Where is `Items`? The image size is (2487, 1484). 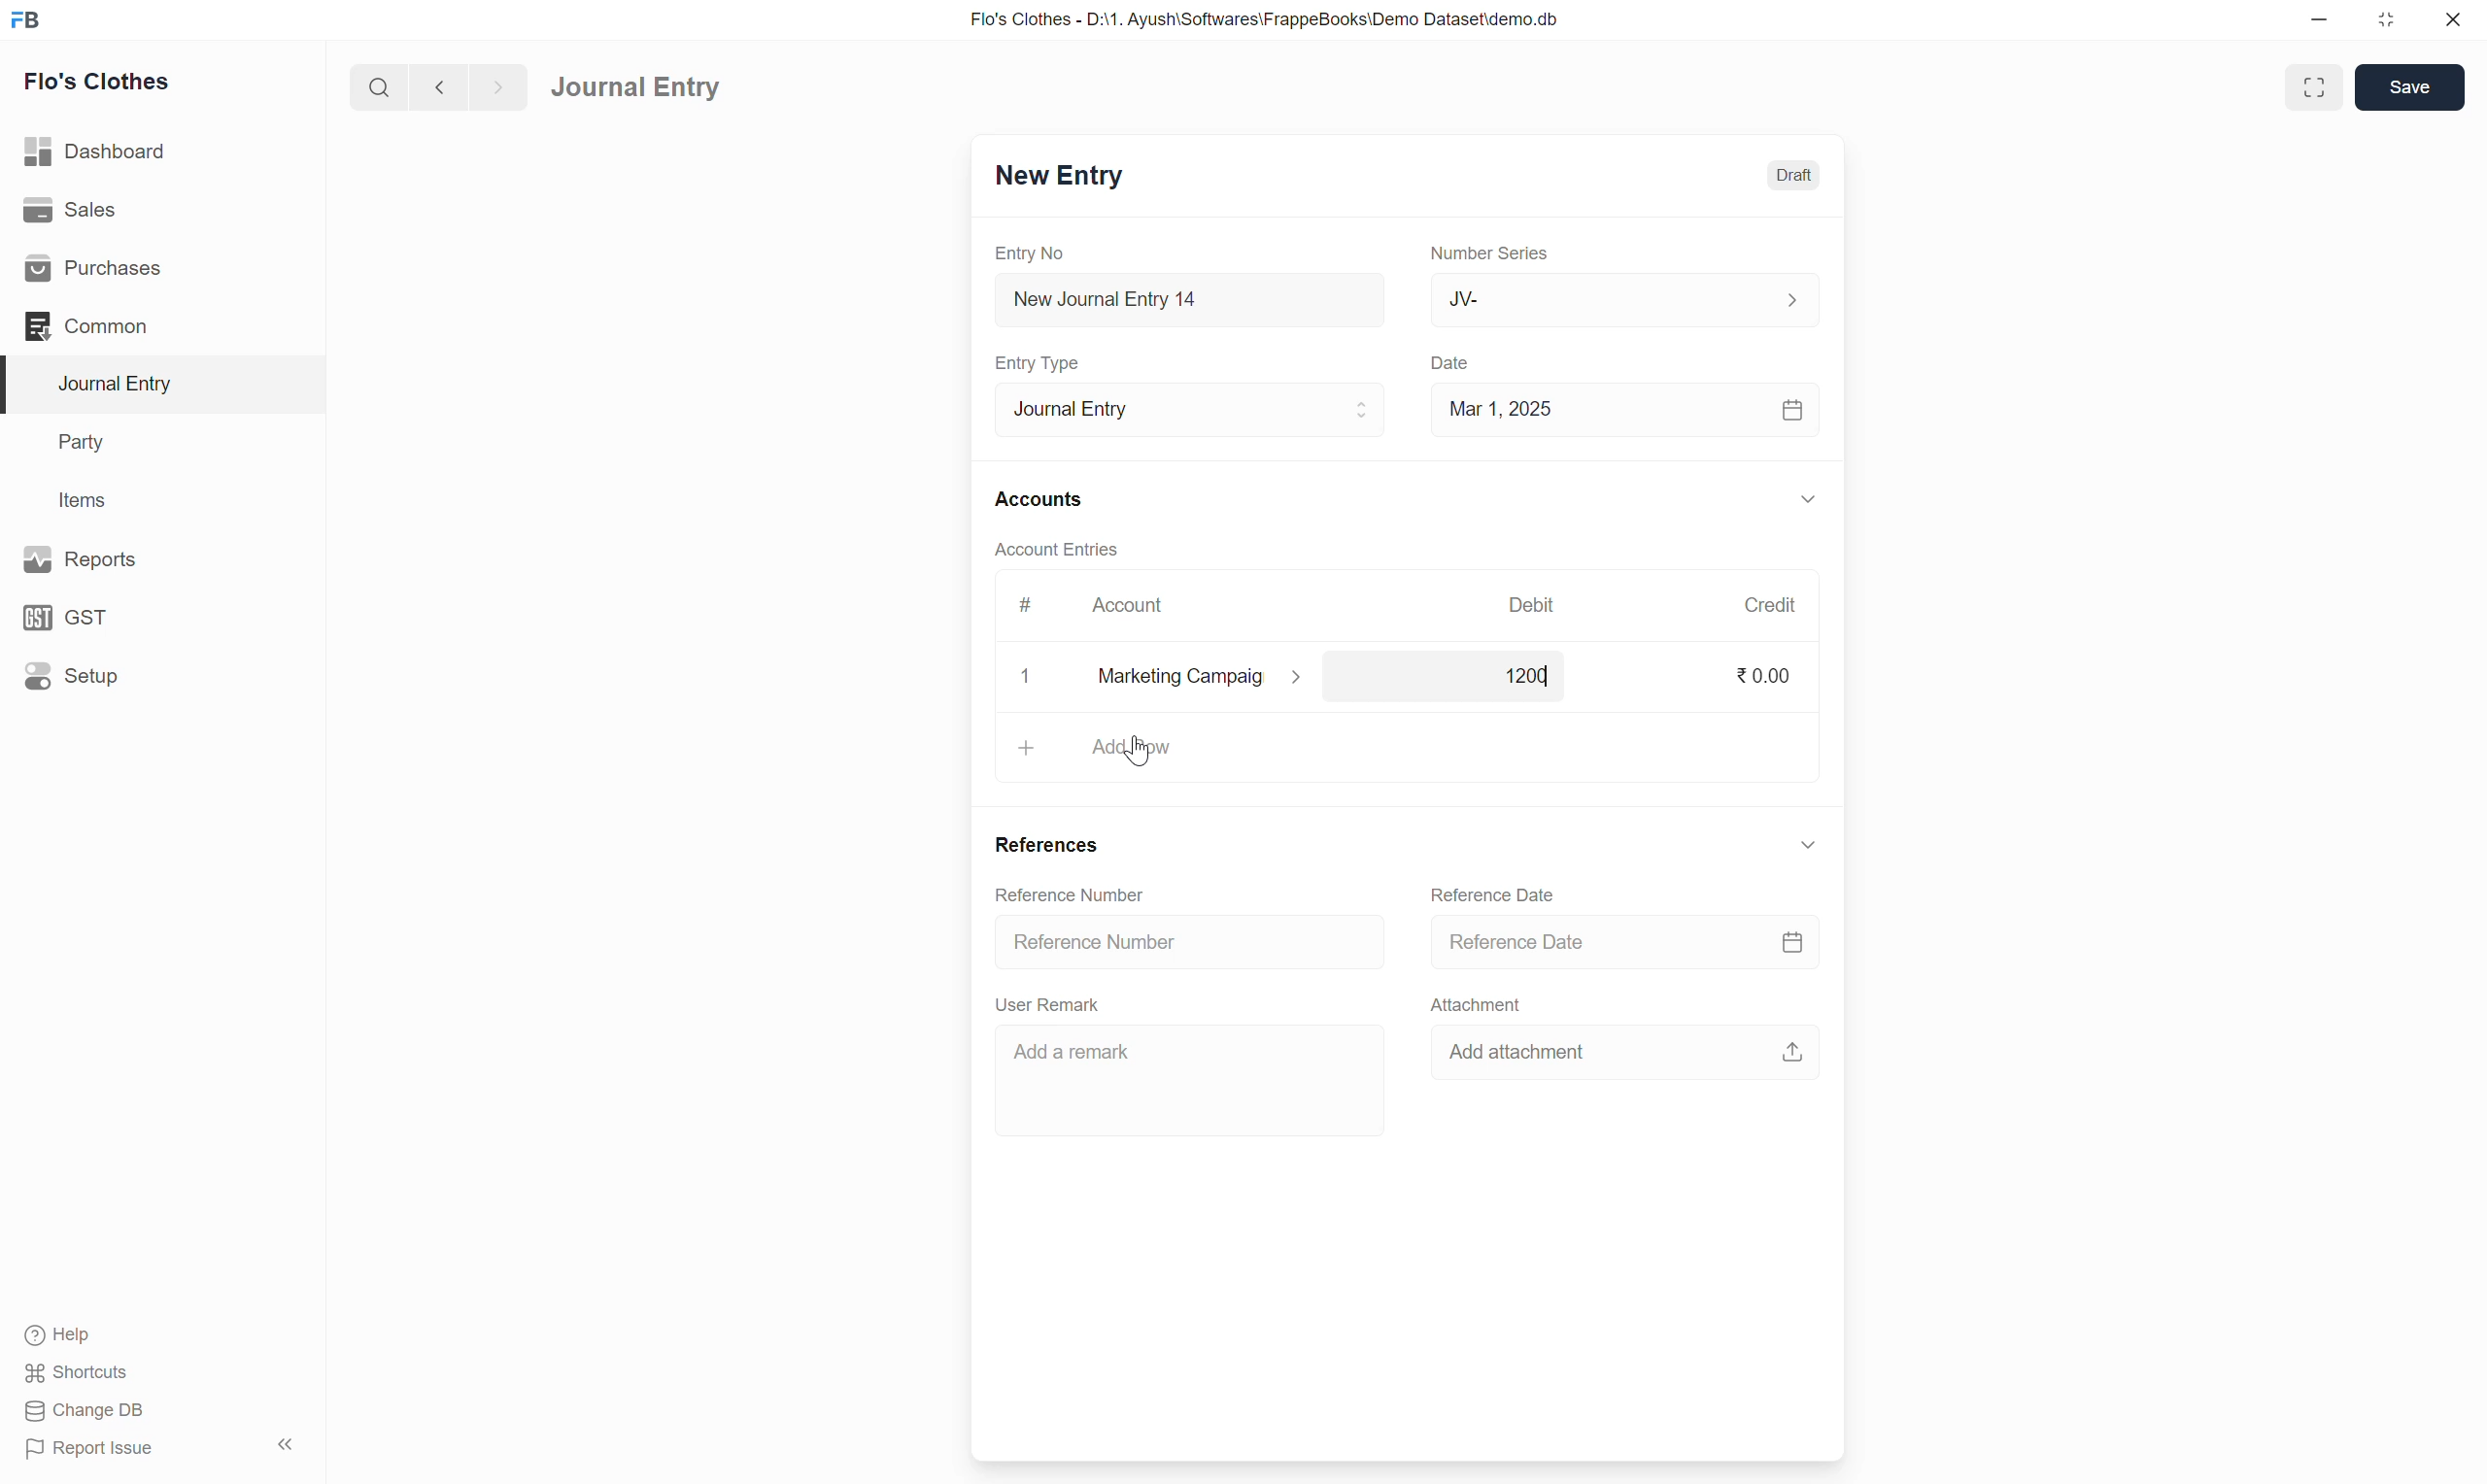 Items is located at coordinates (81, 499).